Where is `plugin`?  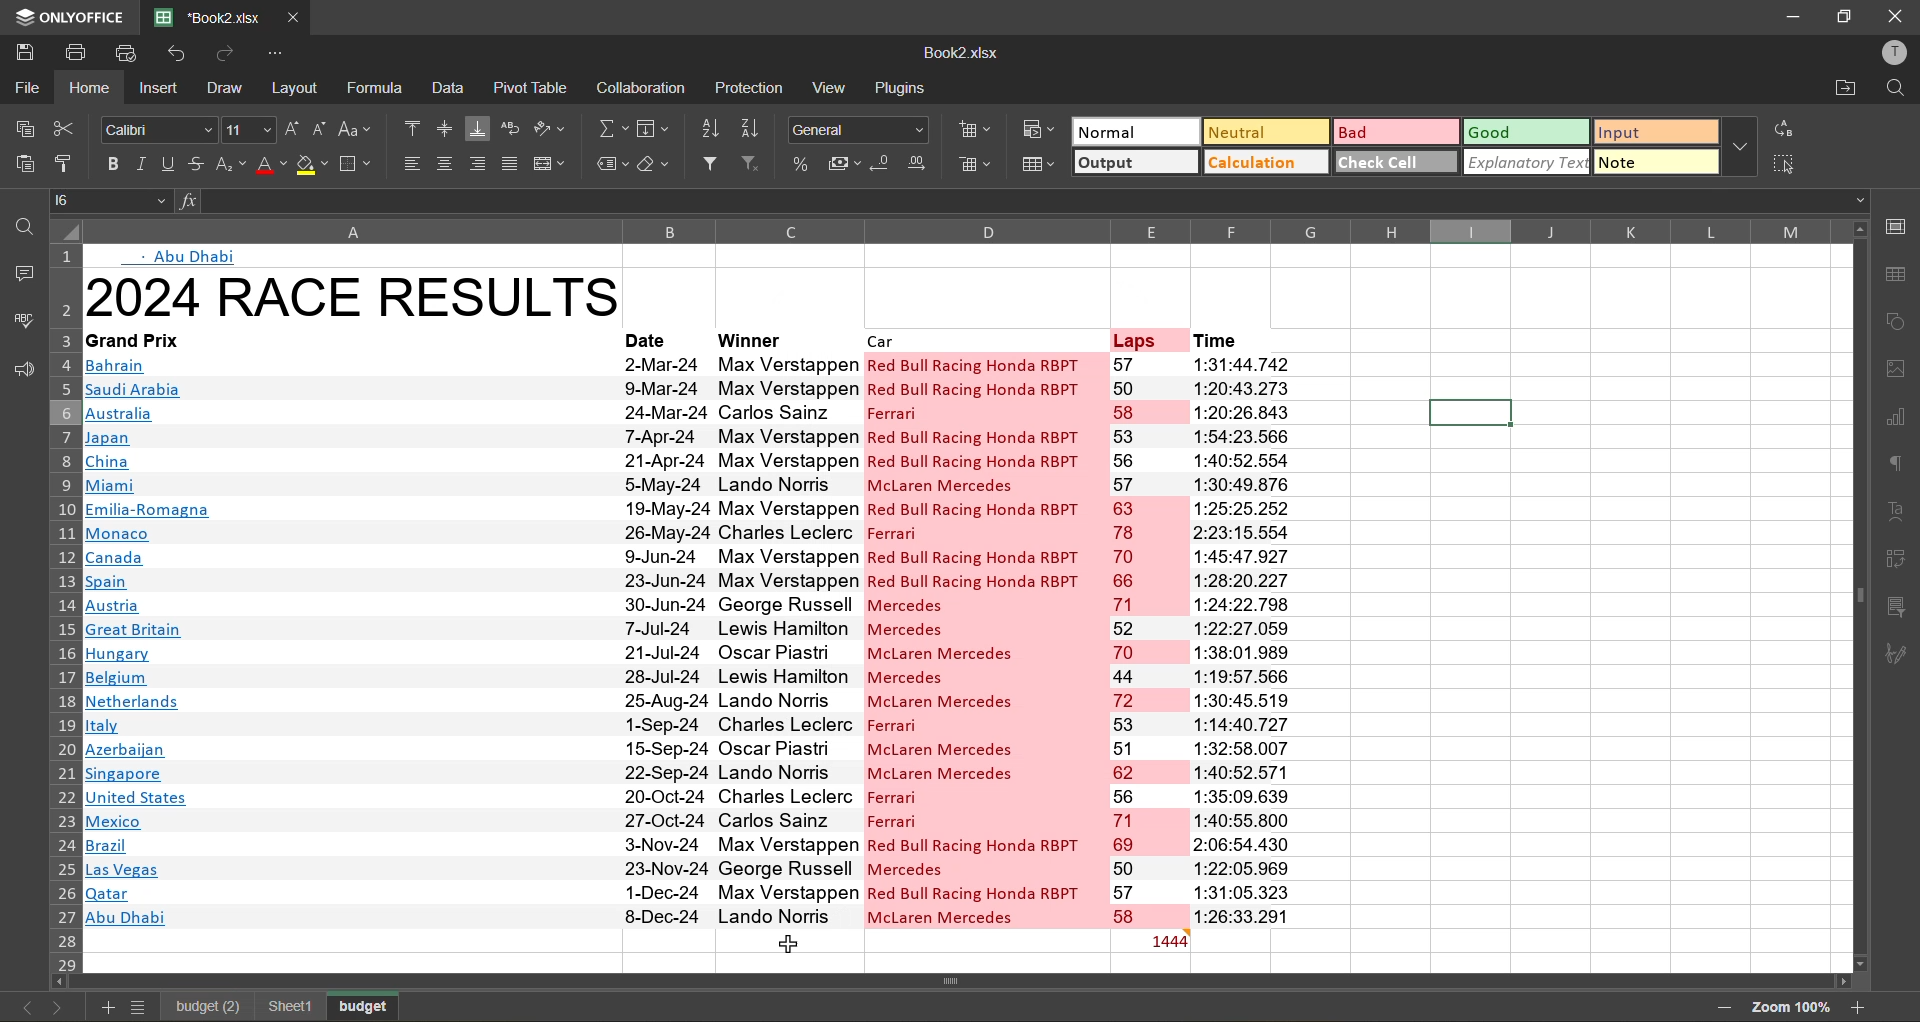 plugin is located at coordinates (907, 92).